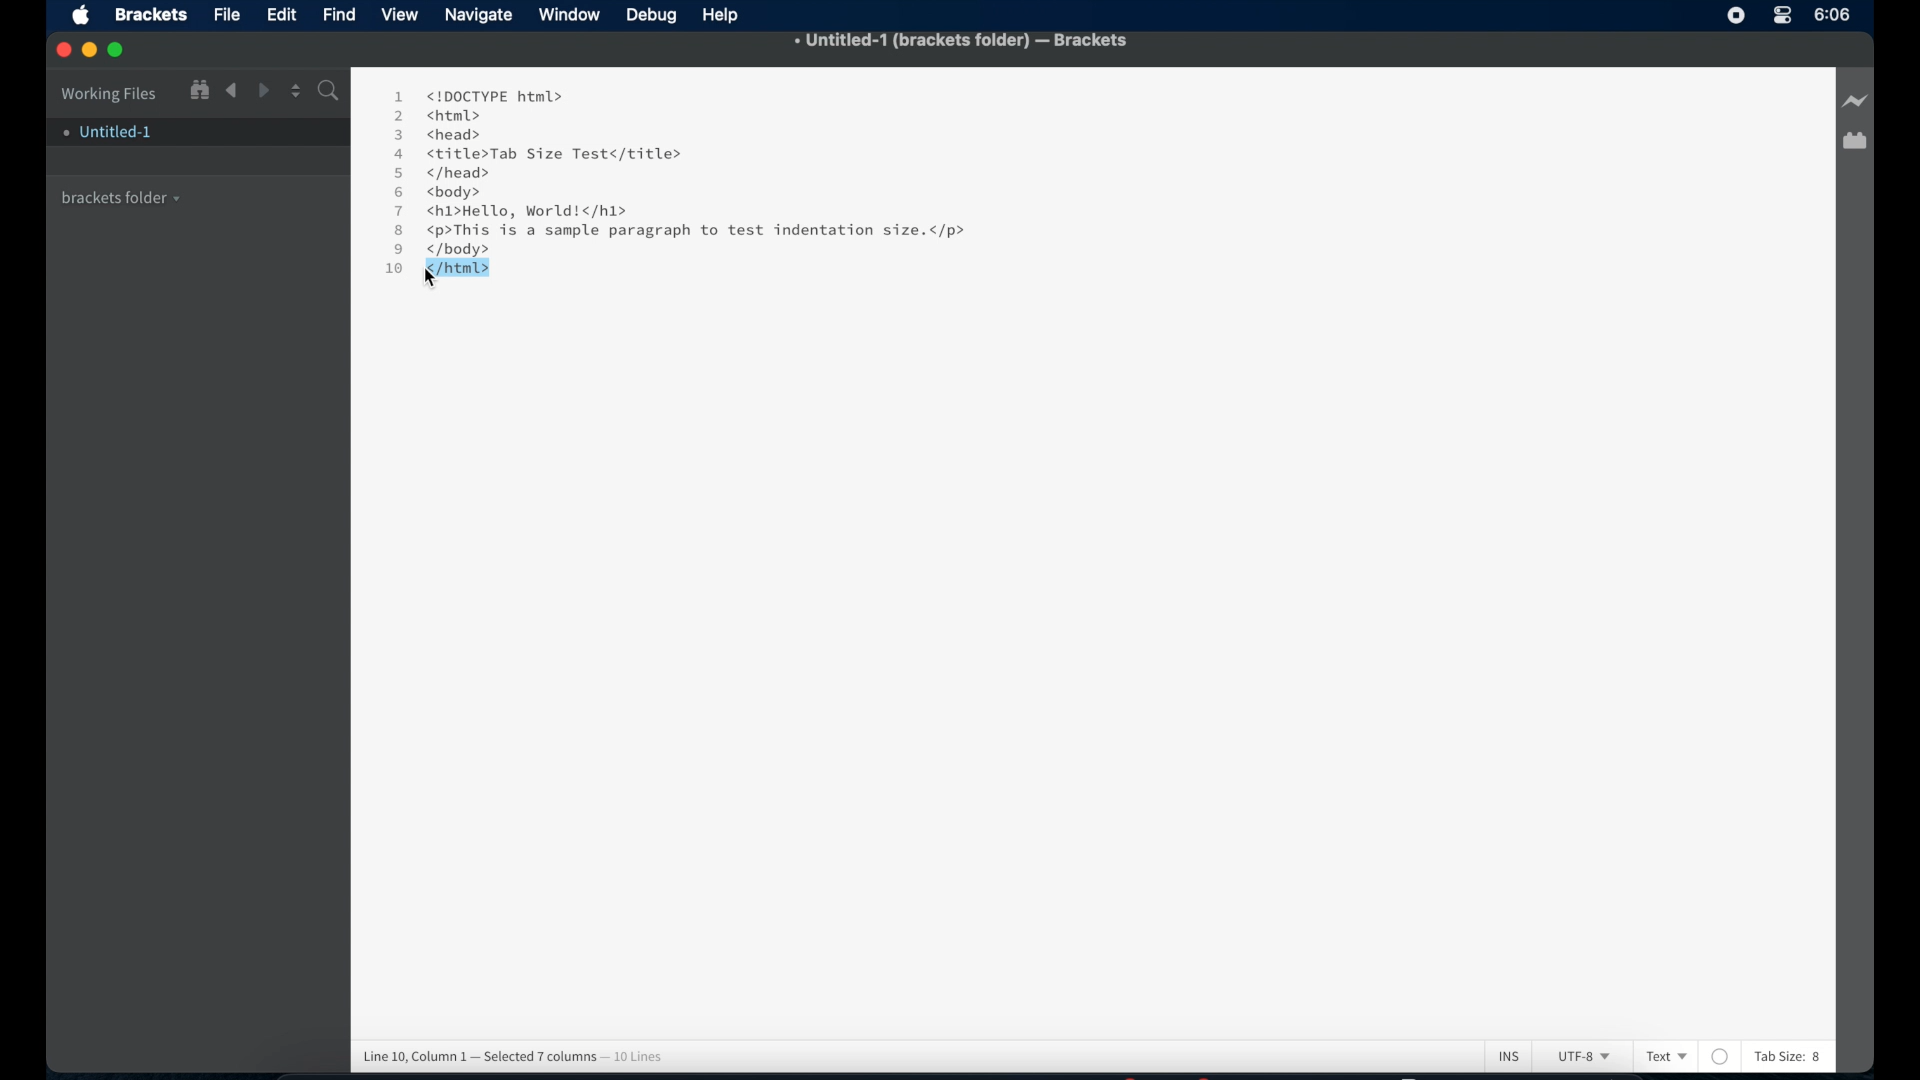  What do you see at coordinates (327, 93) in the screenshot?
I see `Find` at bounding box center [327, 93].